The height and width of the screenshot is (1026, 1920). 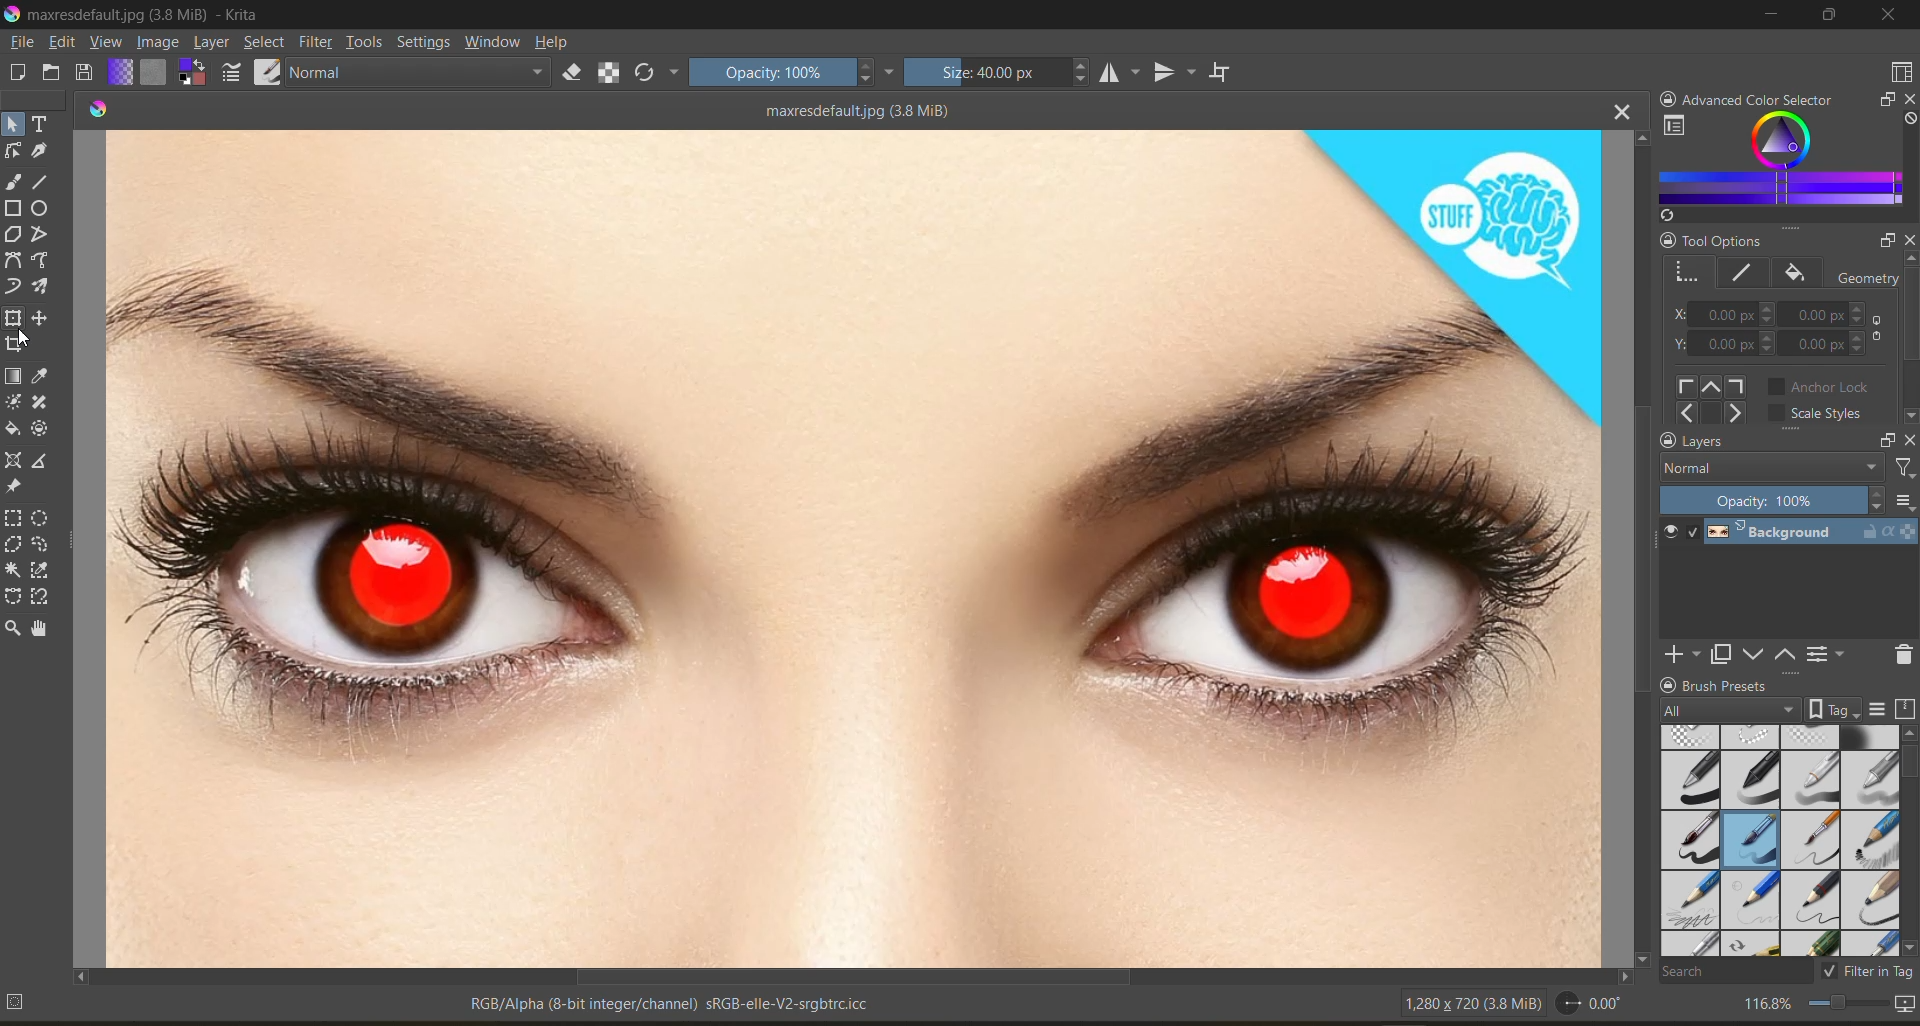 What do you see at coordinates (123, 71) in the screenshot?
I see `fill gradients` at bounding box center [123, 71].